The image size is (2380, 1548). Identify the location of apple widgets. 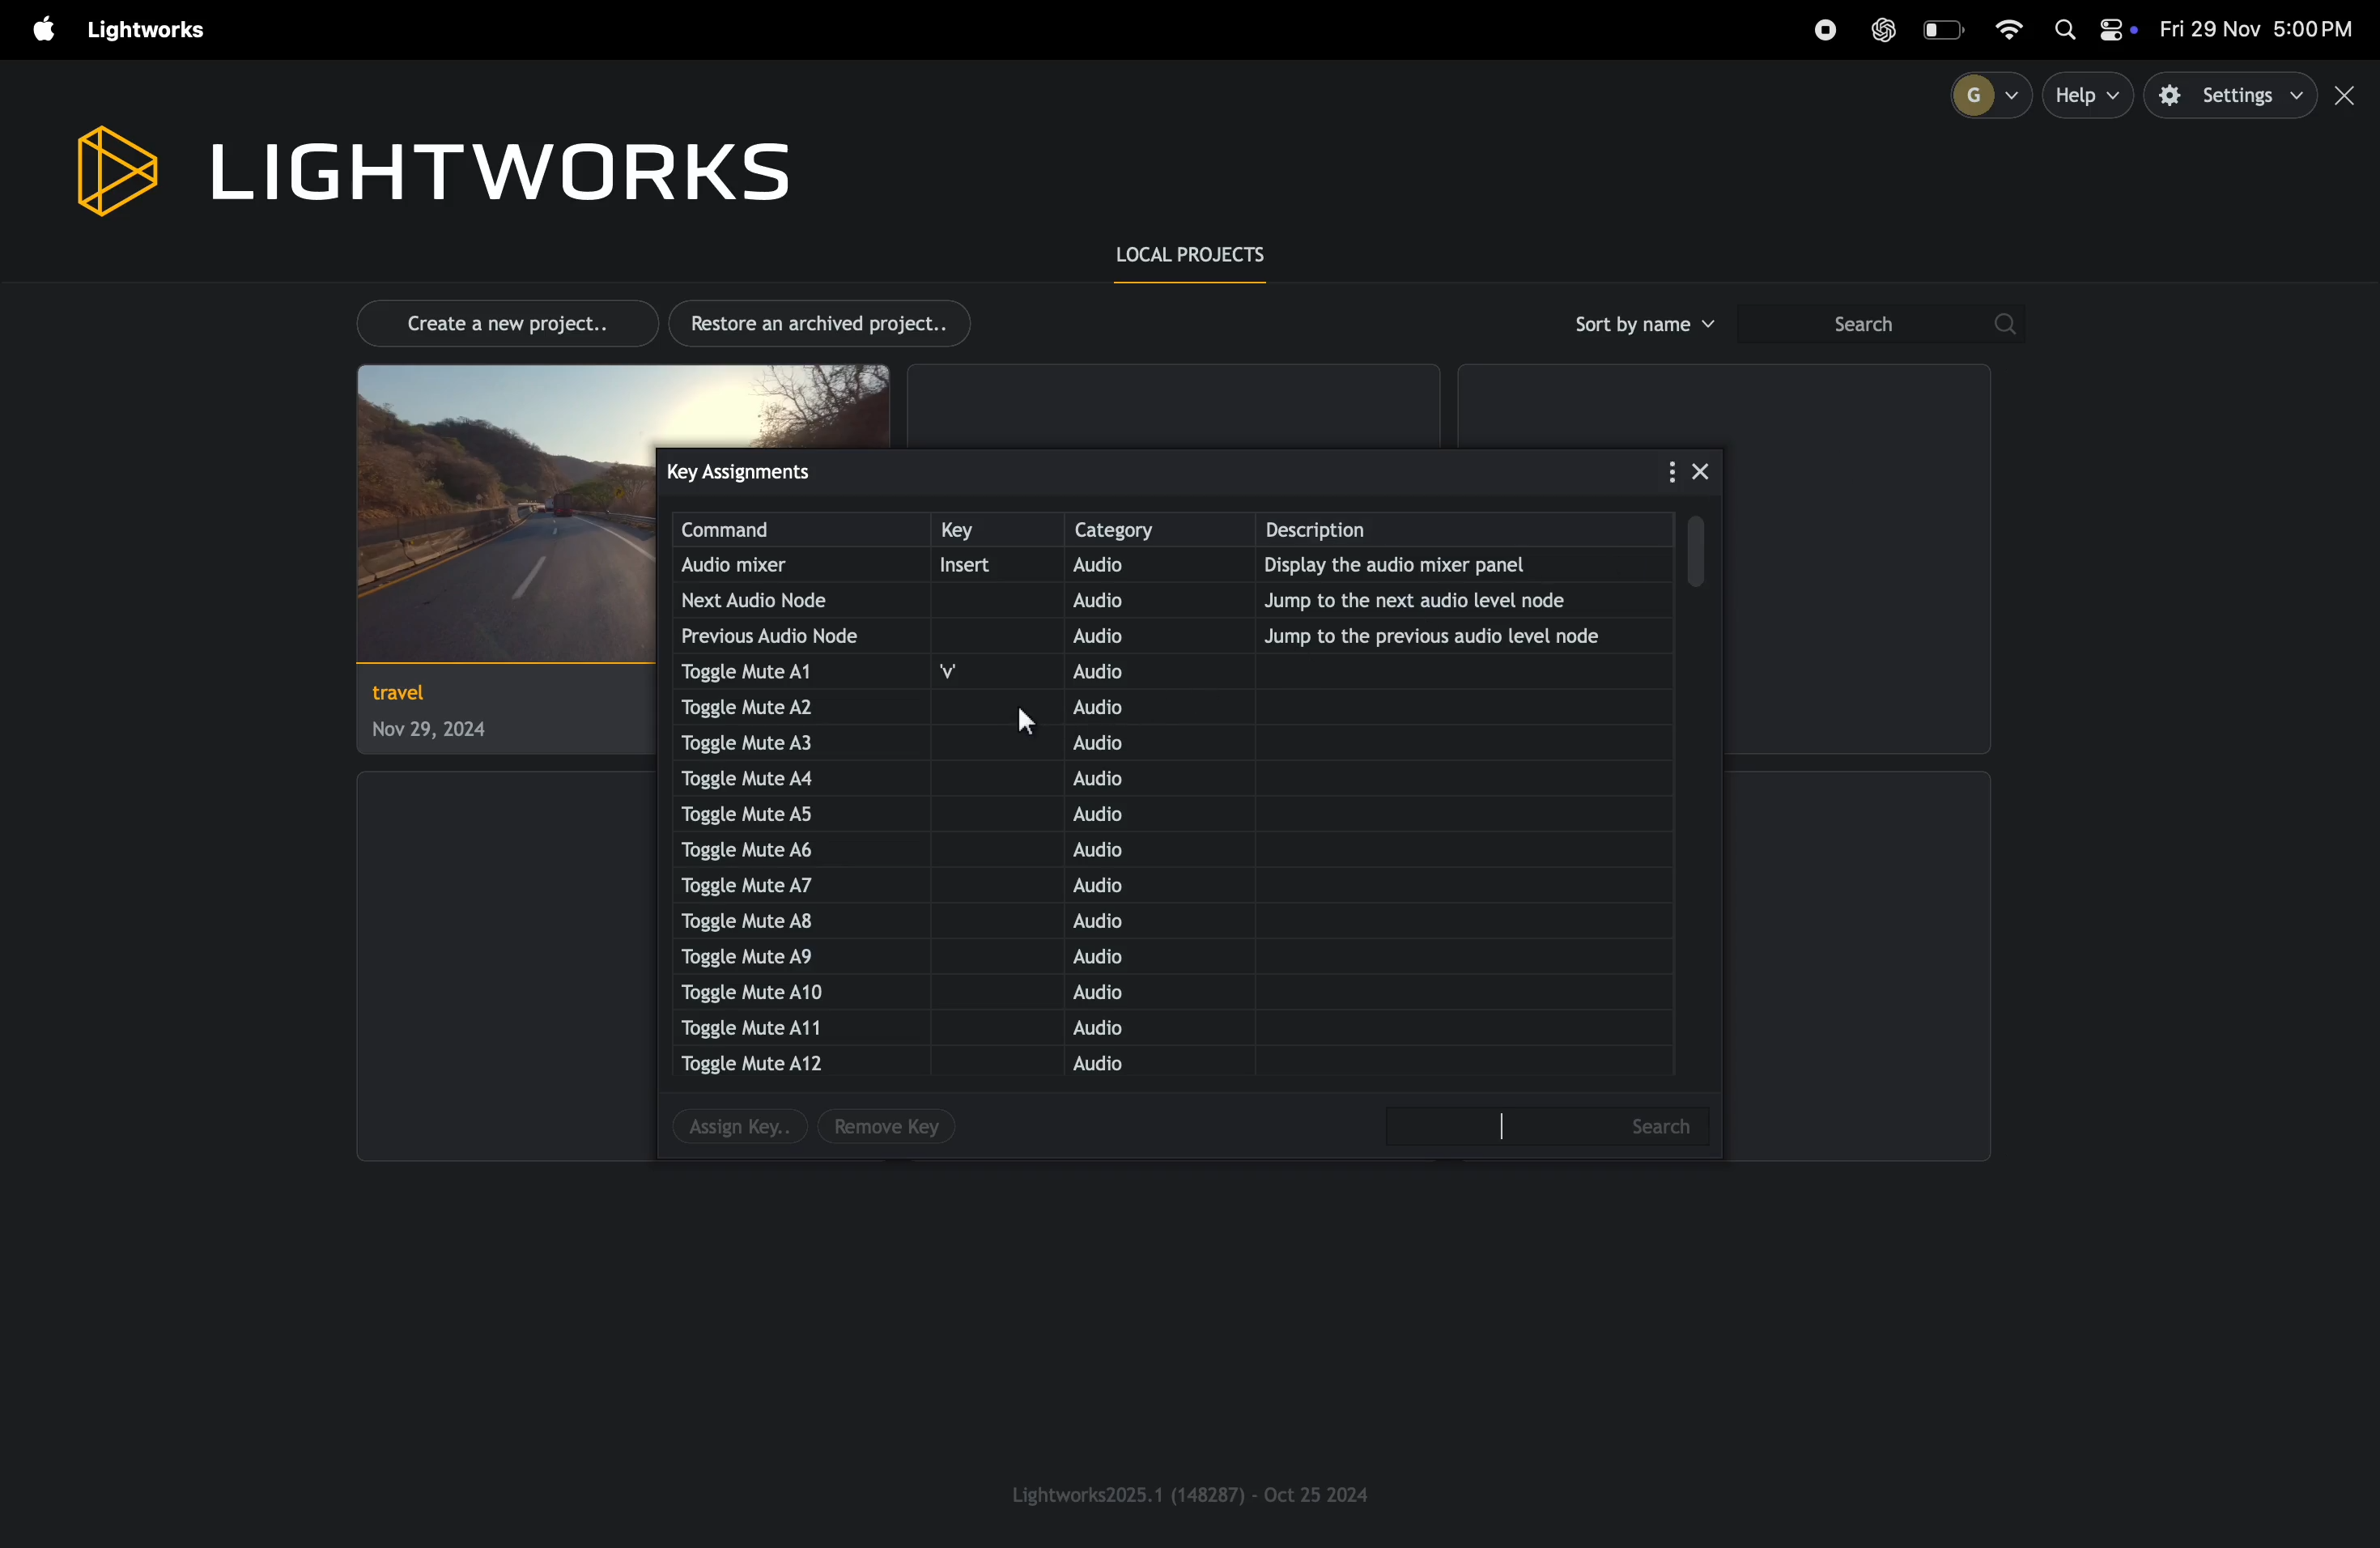
(2093, 32).